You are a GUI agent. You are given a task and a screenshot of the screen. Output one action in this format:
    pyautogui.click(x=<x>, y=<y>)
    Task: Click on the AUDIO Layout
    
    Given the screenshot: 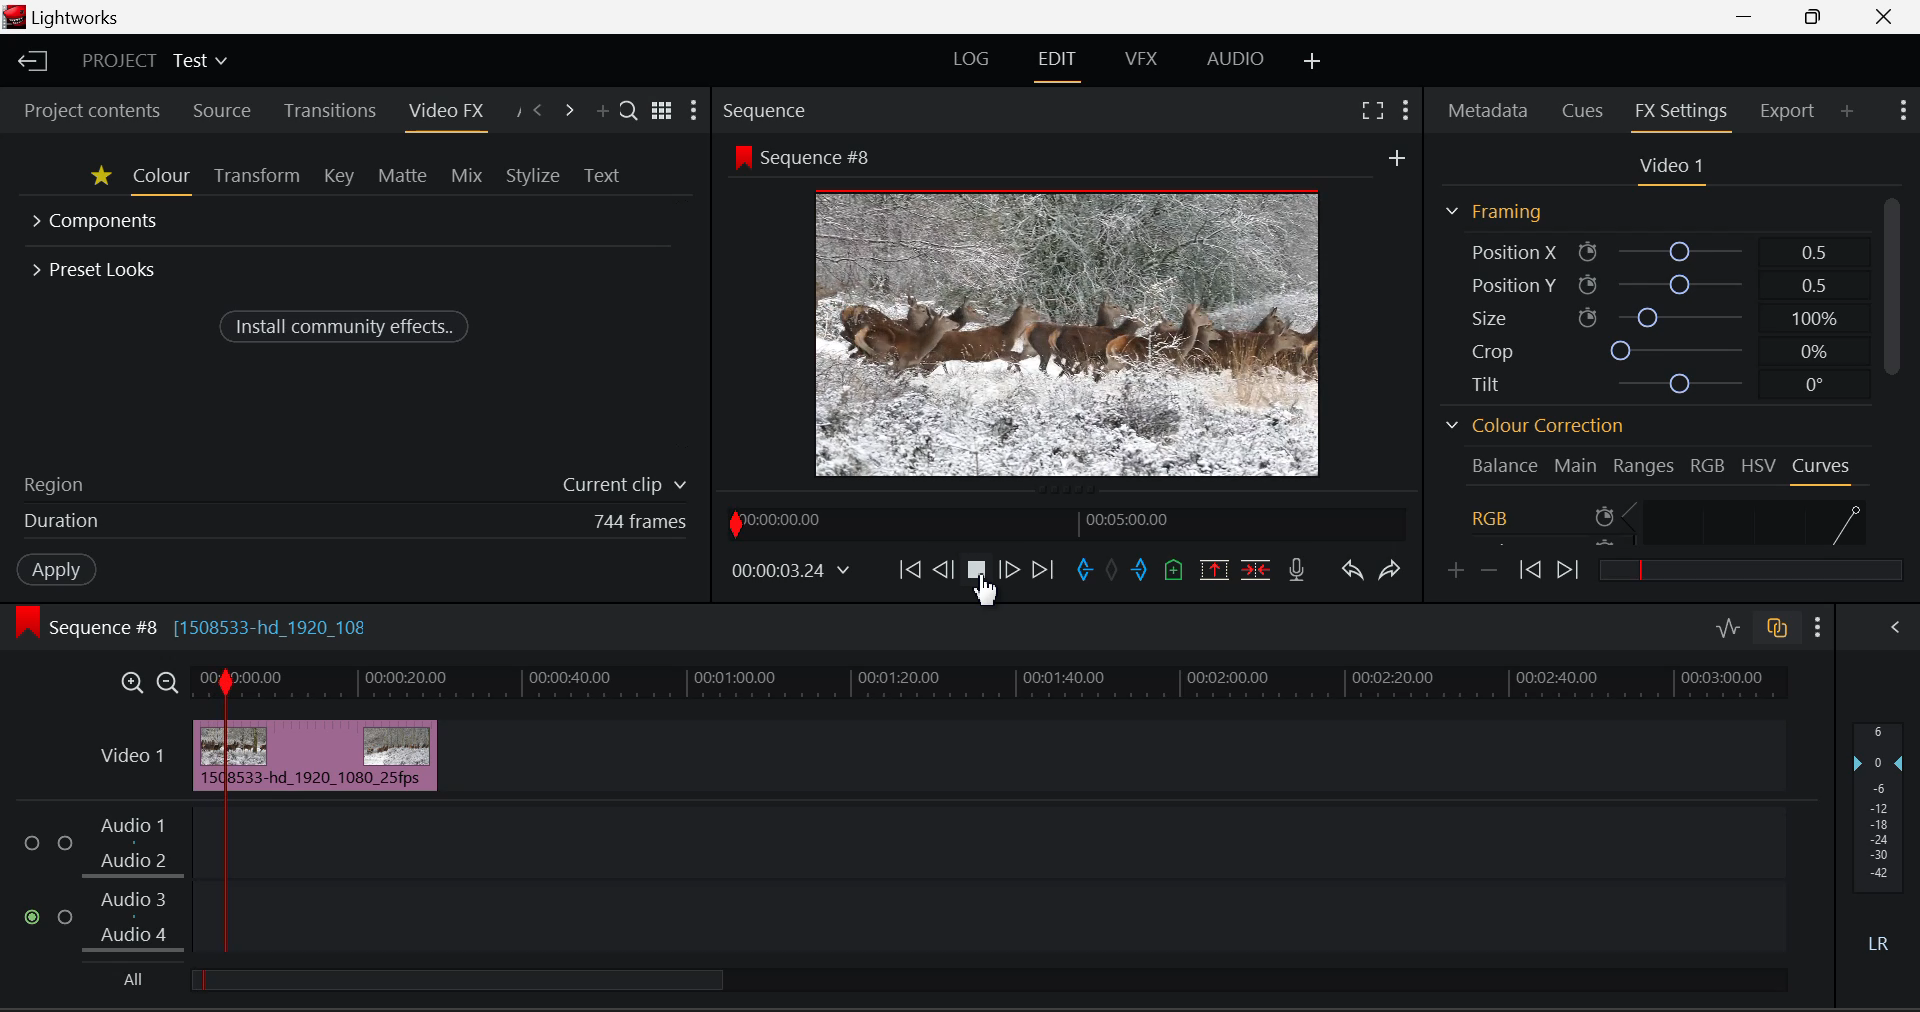 What is the action you would take?
    pyautogui.click(x=1238, y=59)
    